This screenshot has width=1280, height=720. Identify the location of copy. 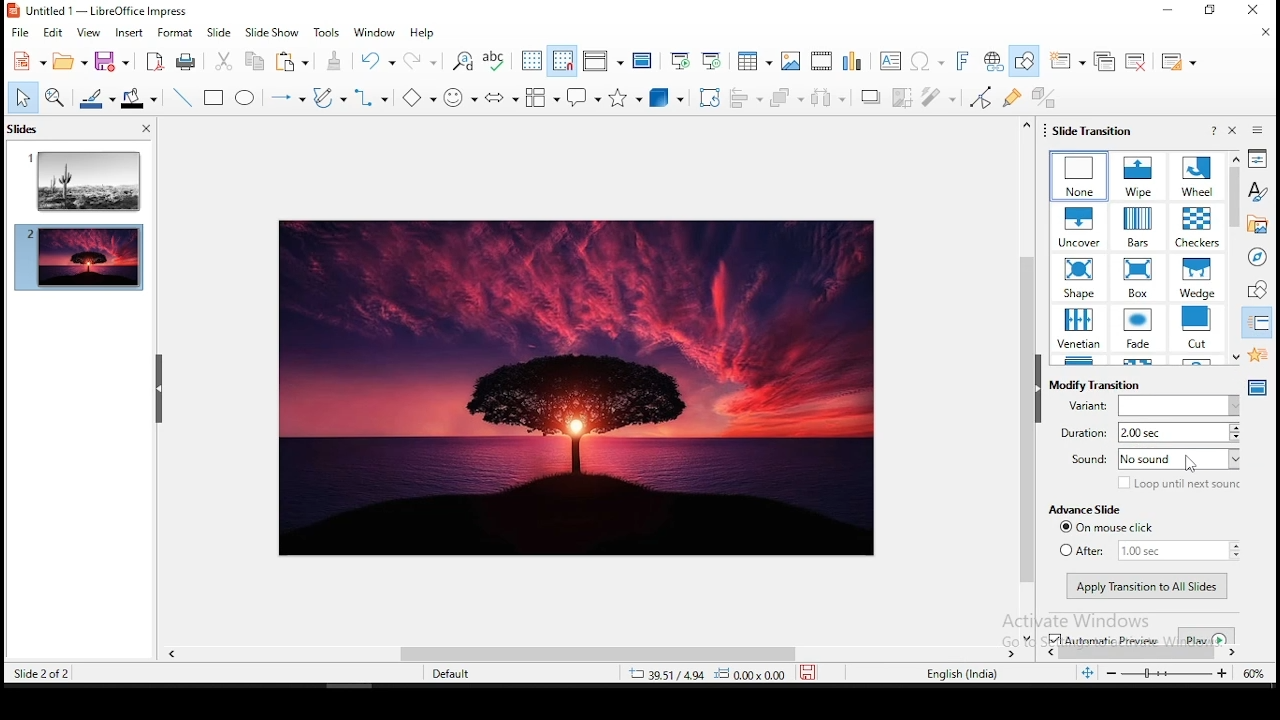
(253, 61).